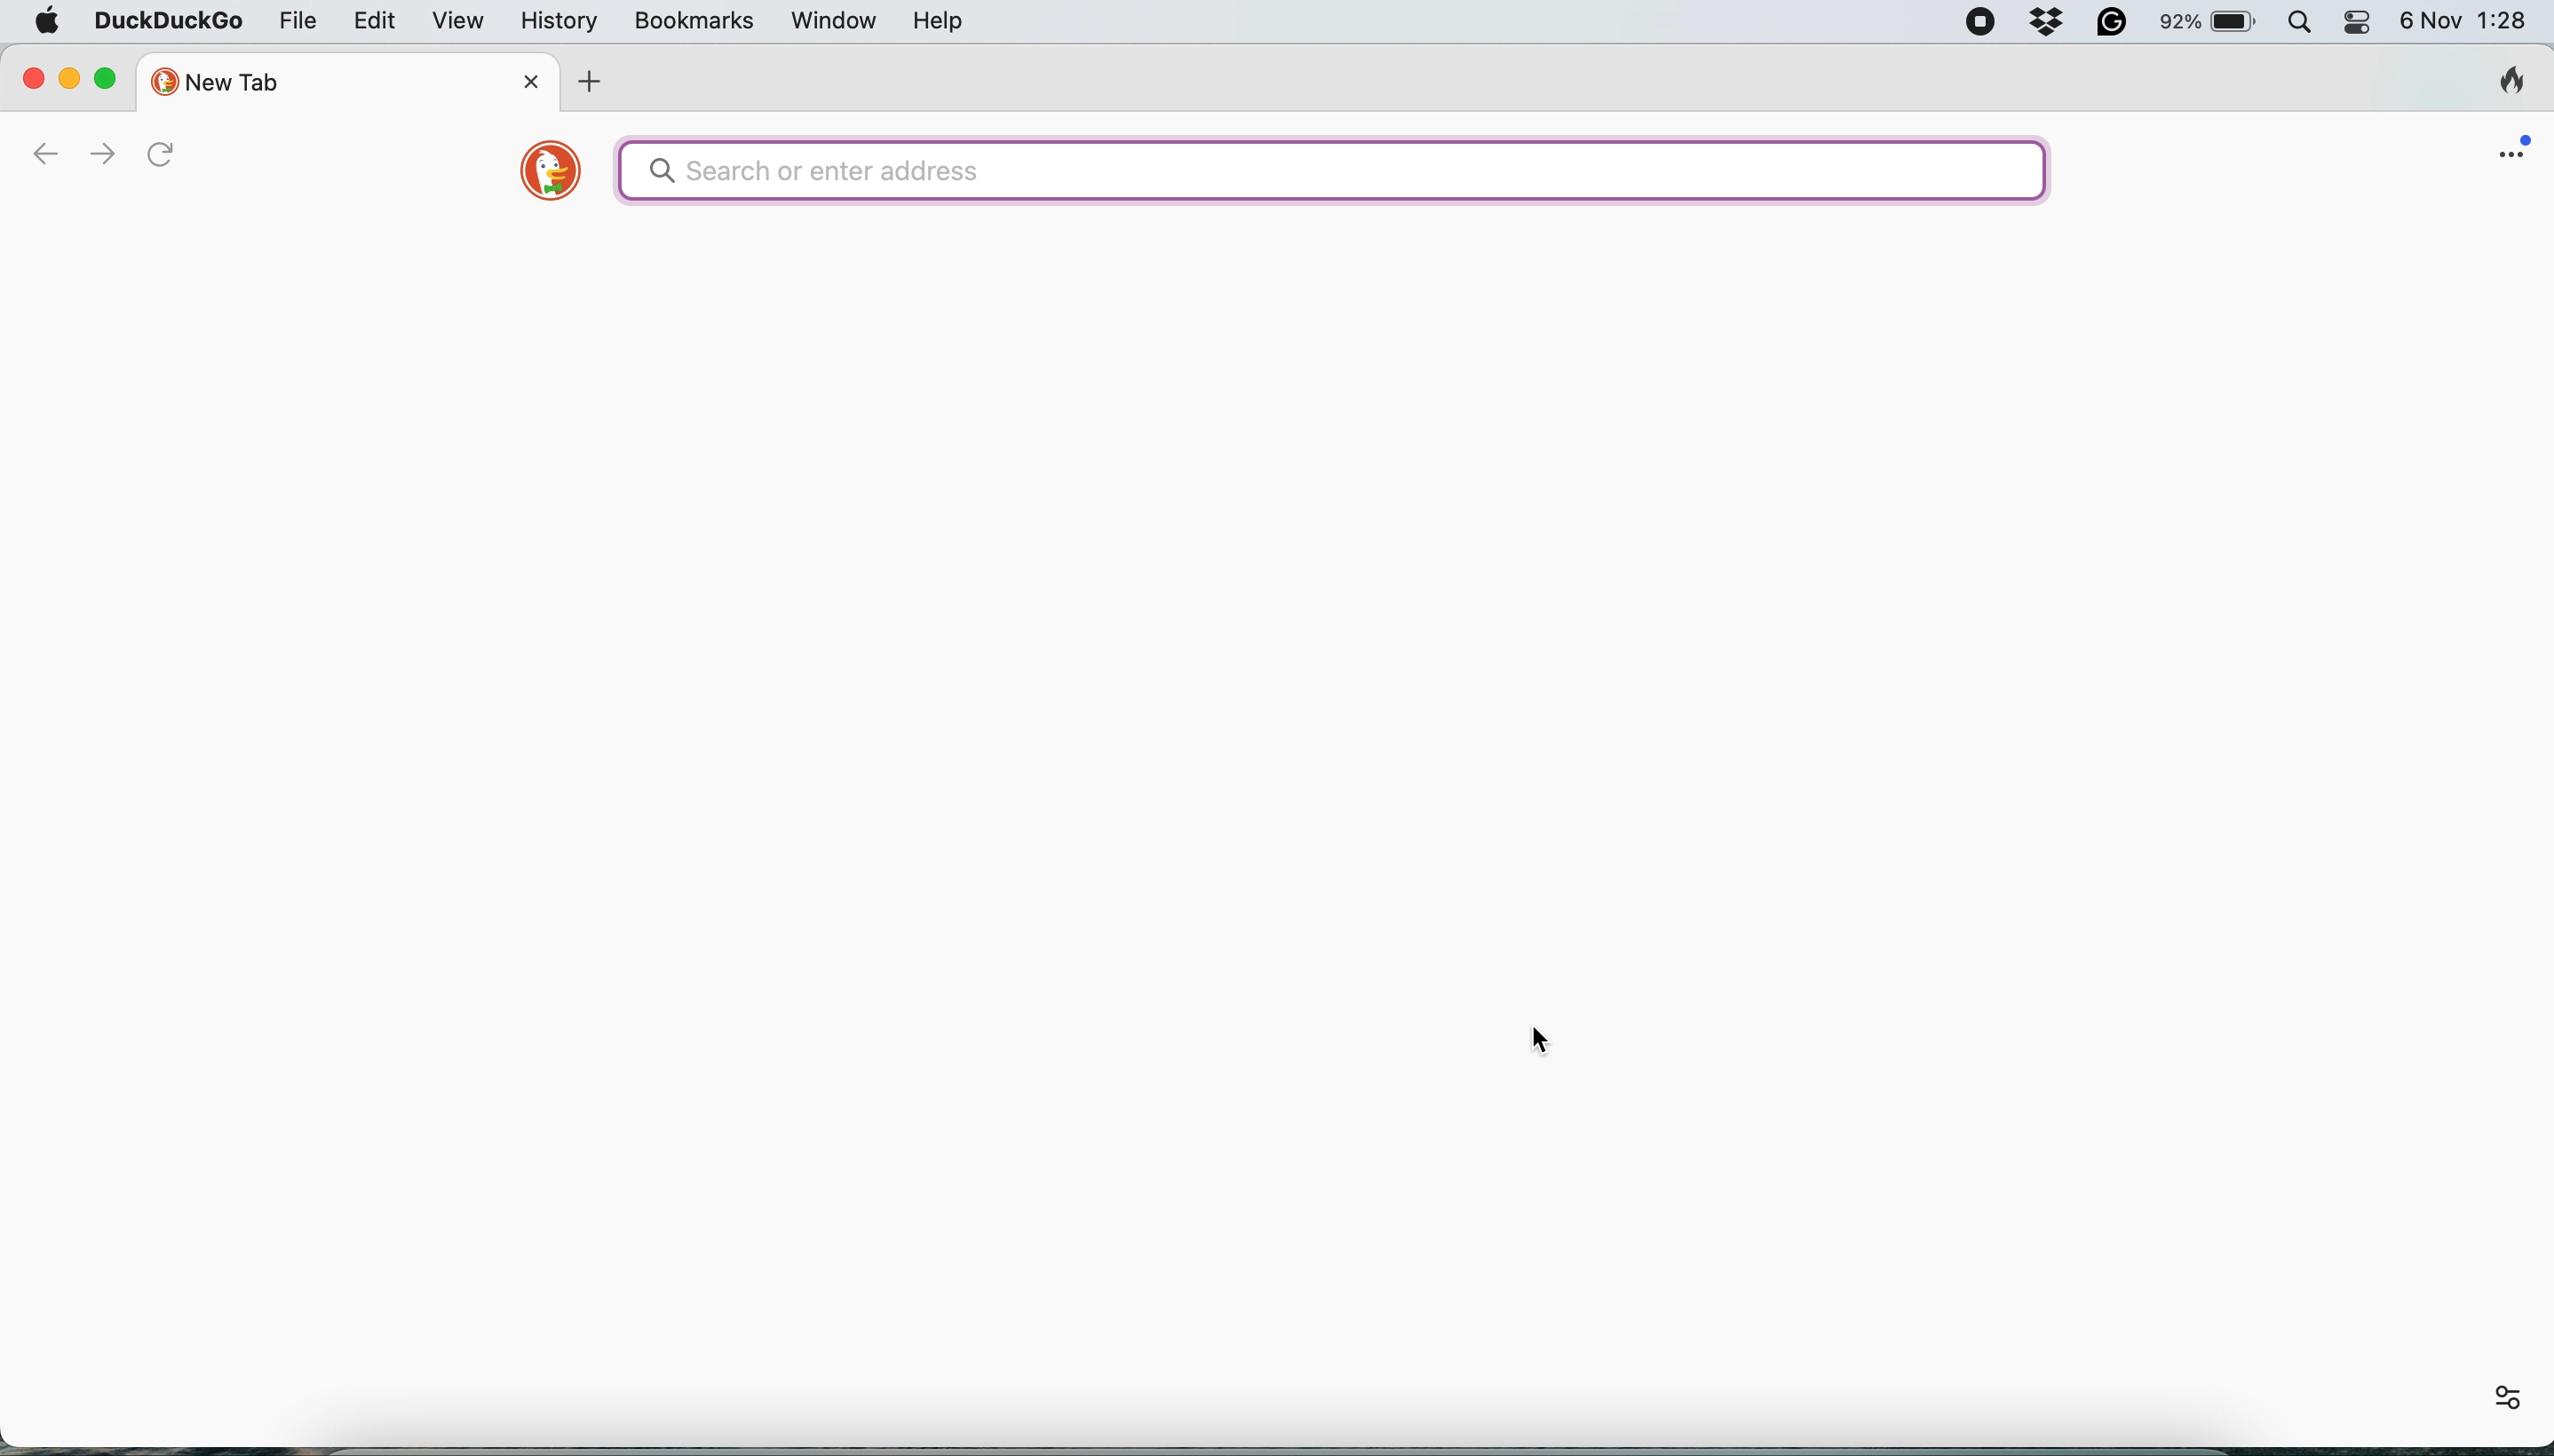 The width and height of the screenshot is (2554, 1456). What do you see at coordinates (69, 76) in the screenshot?
I see `minimise` at bounding box center [69, 76].